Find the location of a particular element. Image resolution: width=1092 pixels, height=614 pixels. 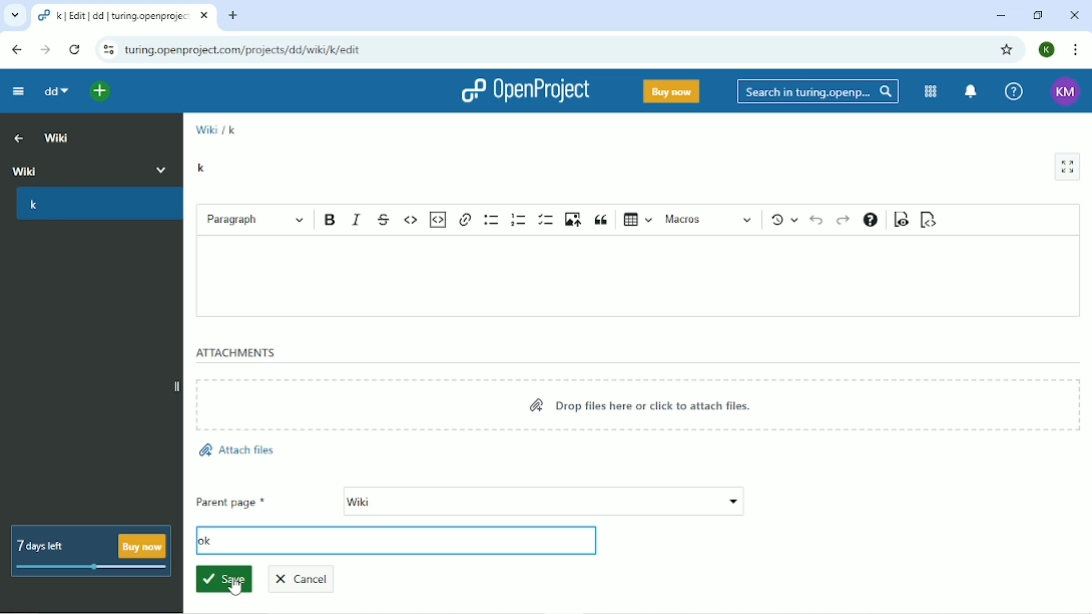

To notification center is located at coordinates (971, 91).